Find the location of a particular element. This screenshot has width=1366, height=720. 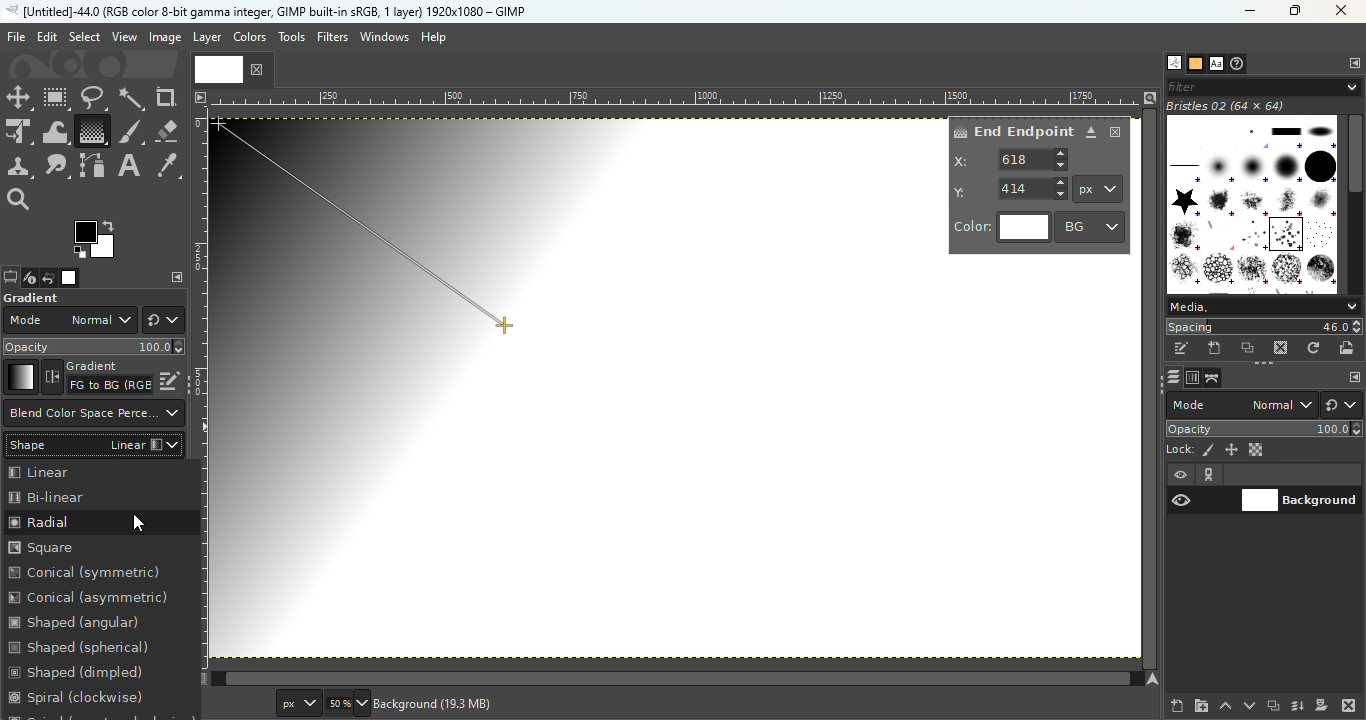

Shape is located at coordinates (94, 443).